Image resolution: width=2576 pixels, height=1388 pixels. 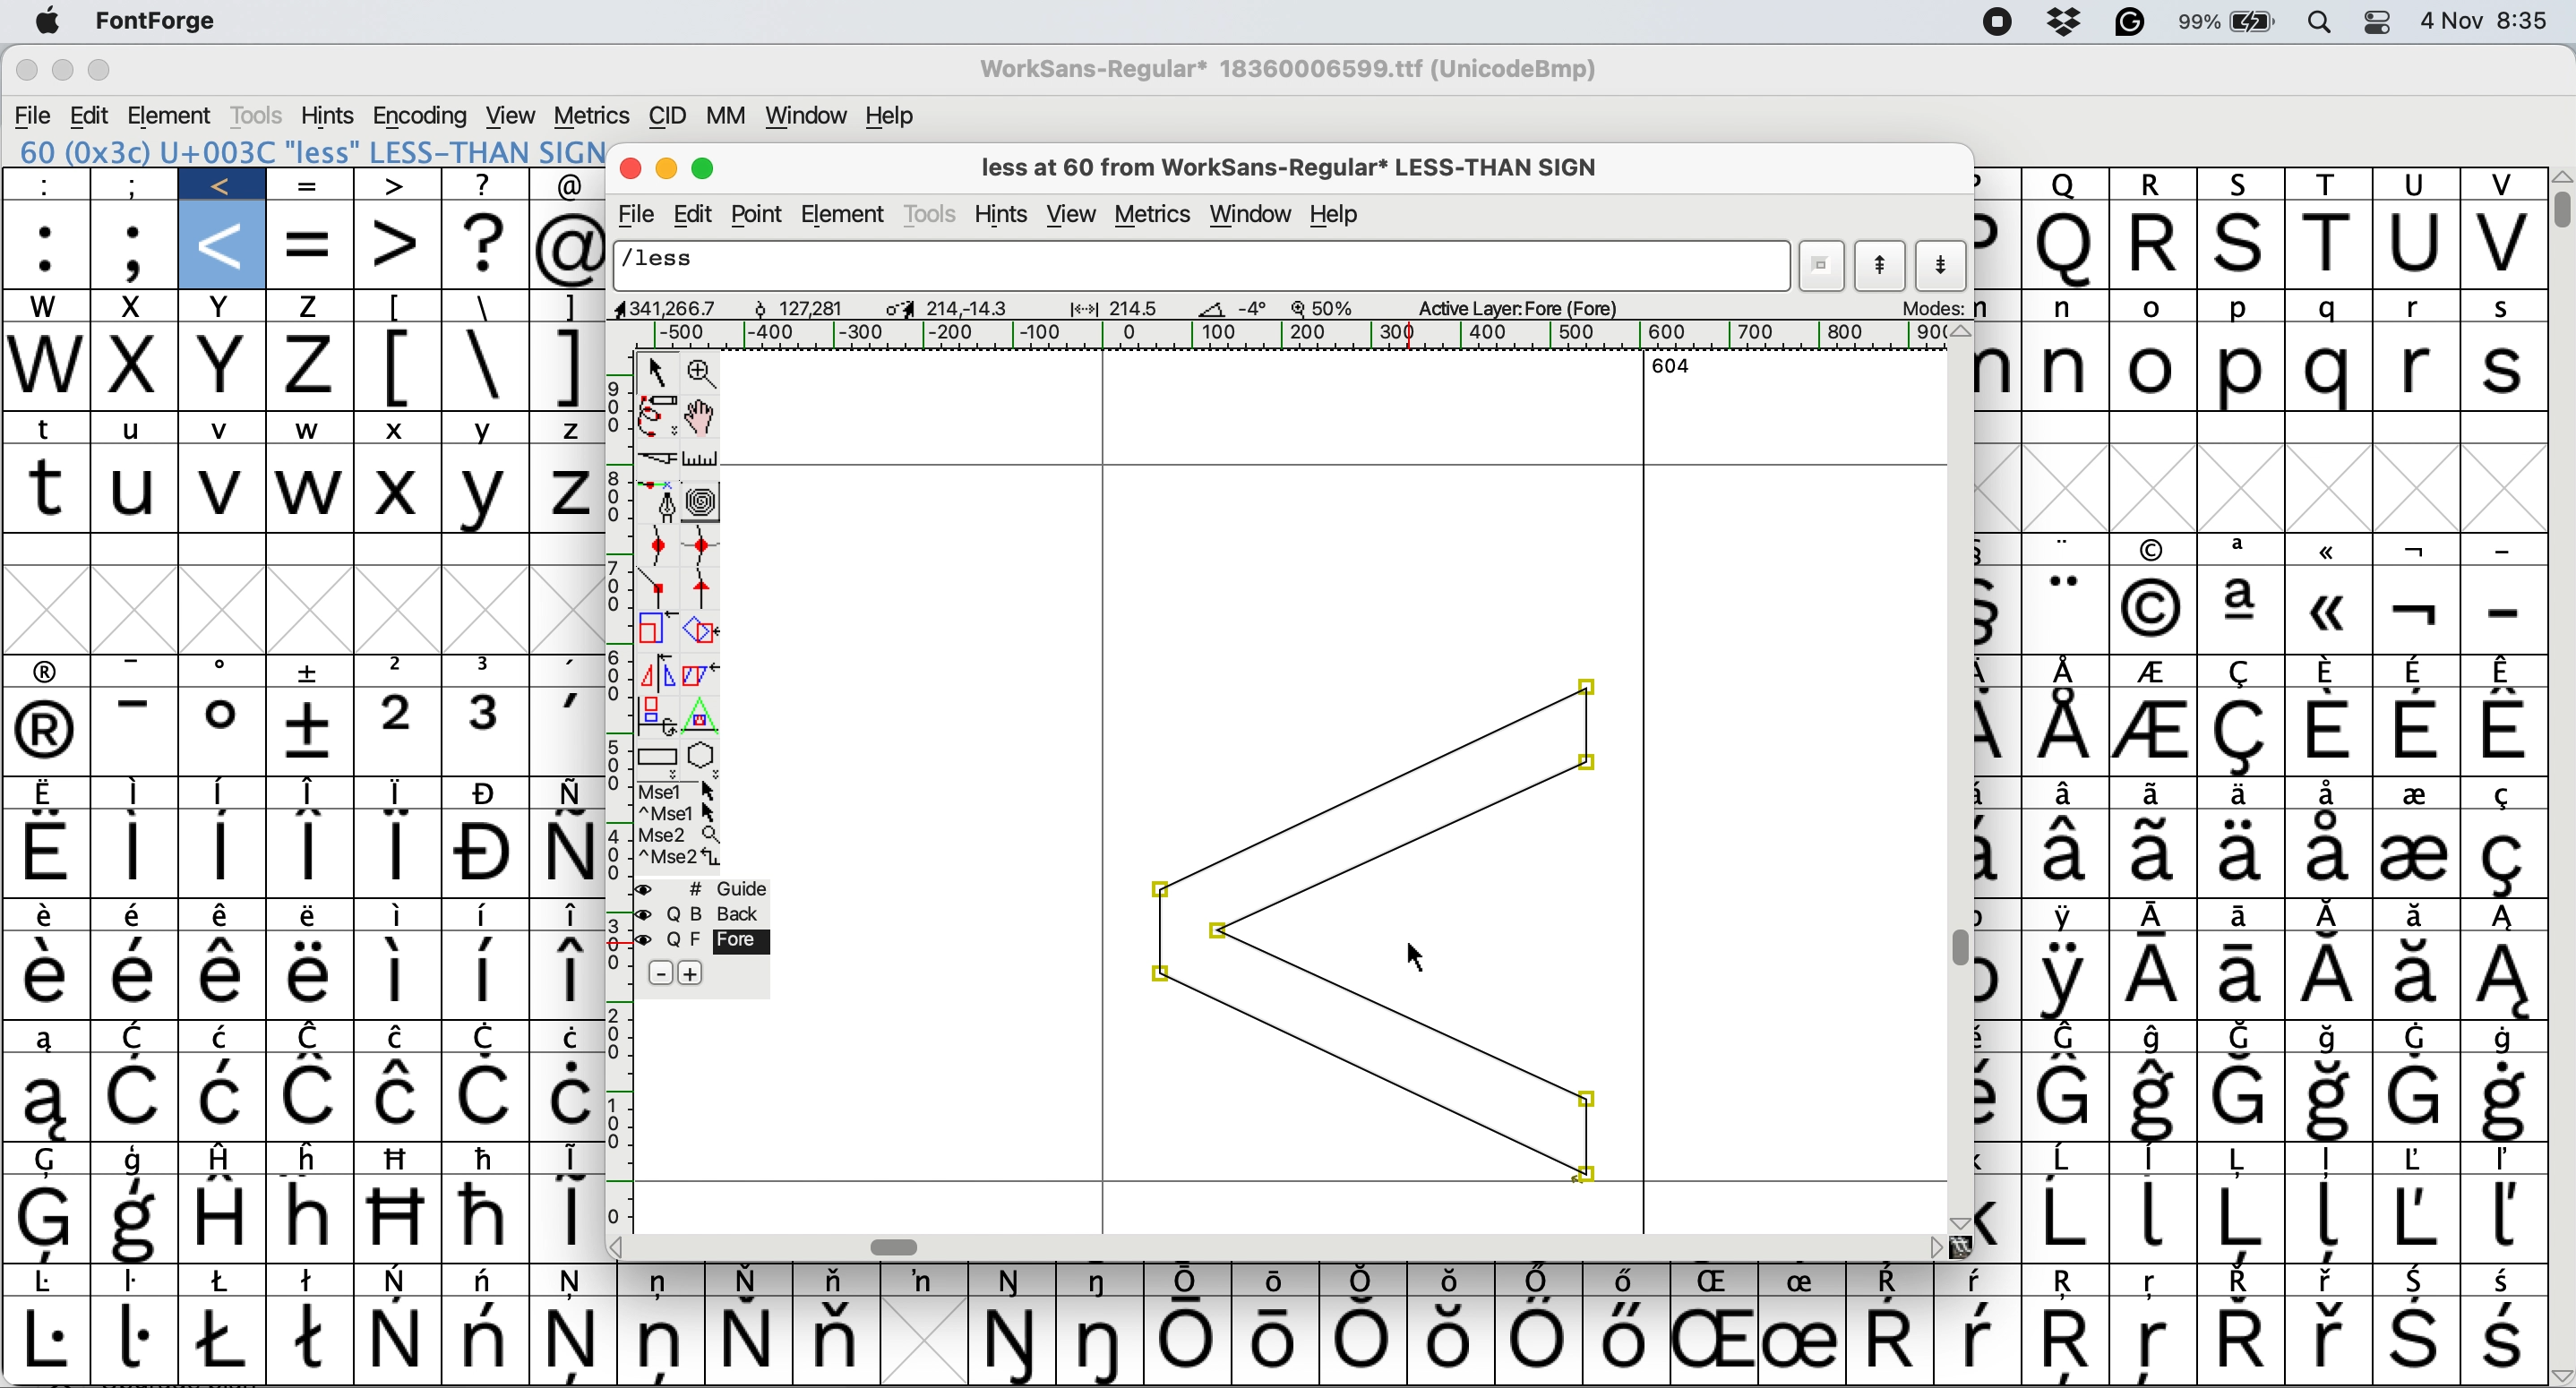 What do you see at coordinates (702, 942) in the screenshot?
I see `fore` at bounding box center [702, 942].